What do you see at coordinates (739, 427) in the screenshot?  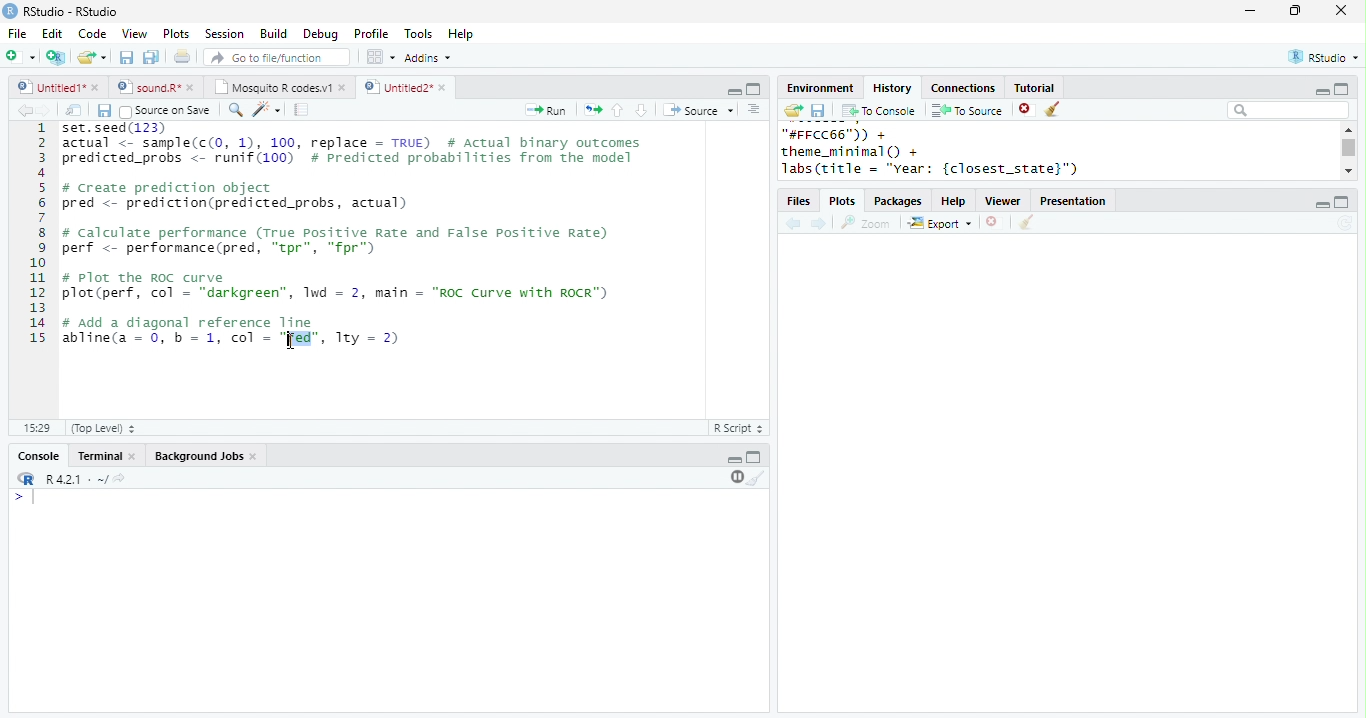 I see `R Script` at bounding box center [739, 427].